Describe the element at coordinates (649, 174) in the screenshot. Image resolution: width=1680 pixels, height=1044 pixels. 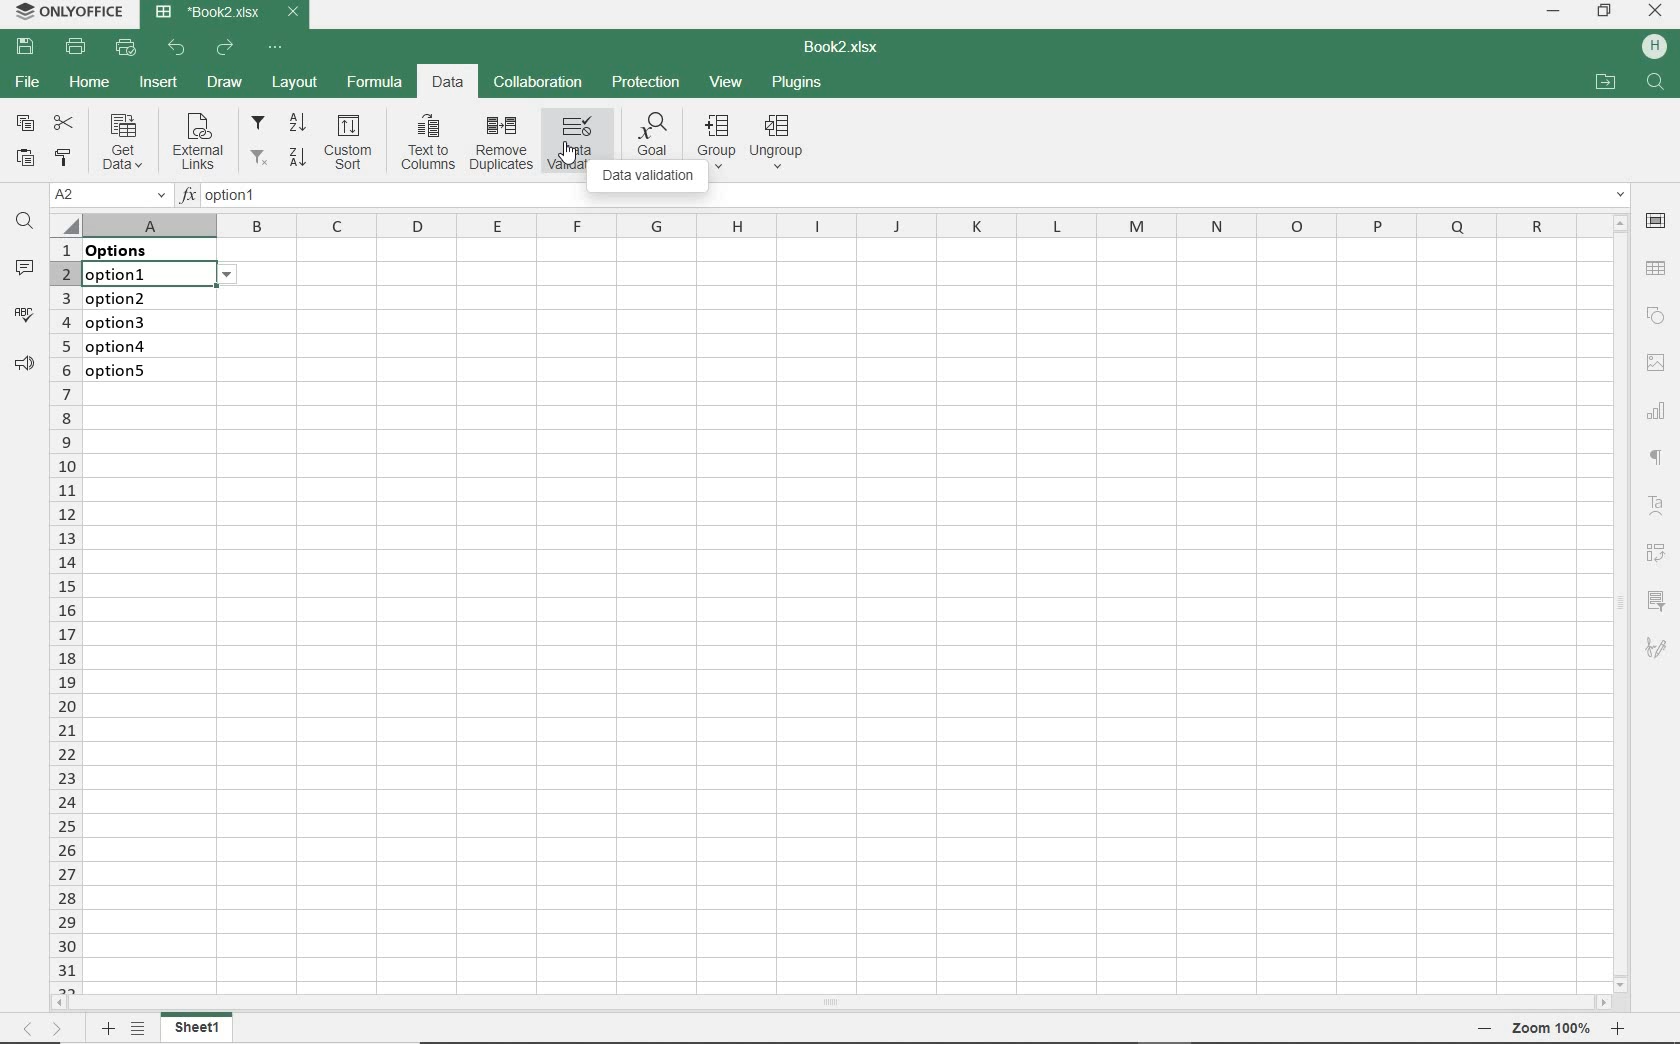
I see `DATA VALIDATION` at that location.